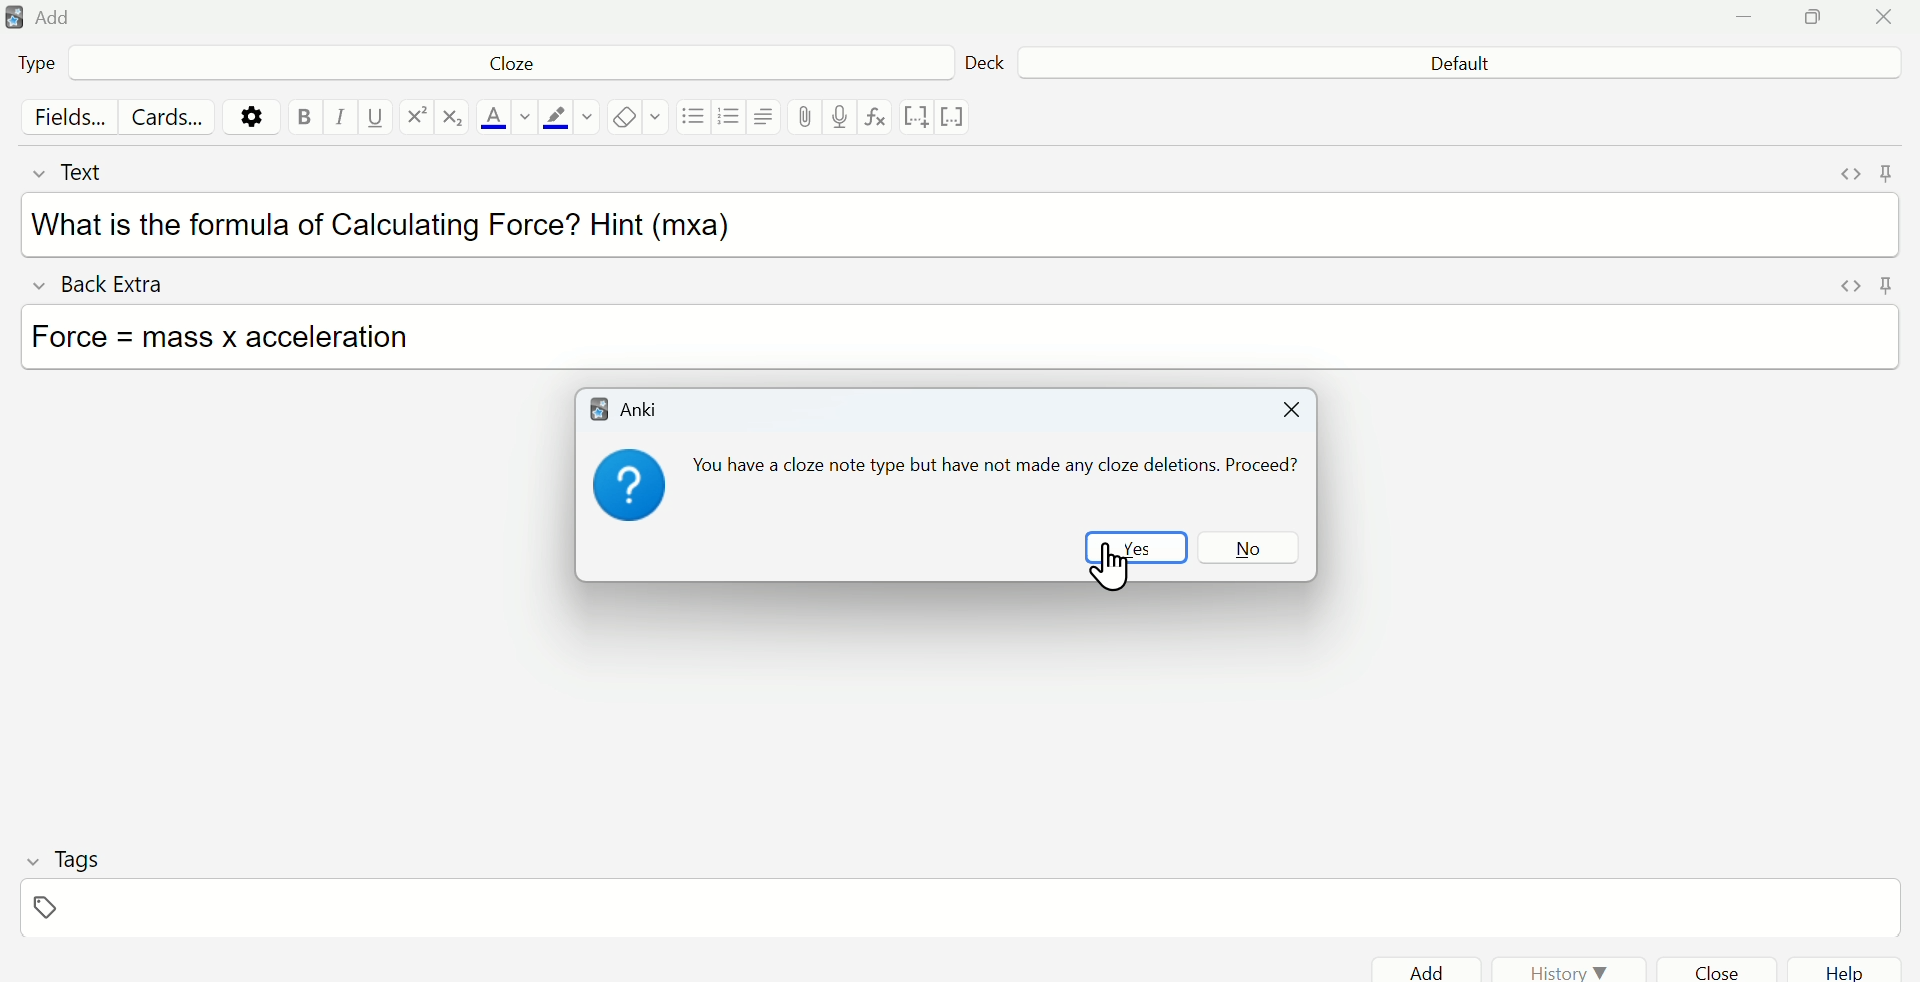  What do you see at coordinates (416, 118) in the screenshot?
I see `exponential` at bounding box center [416, 118].